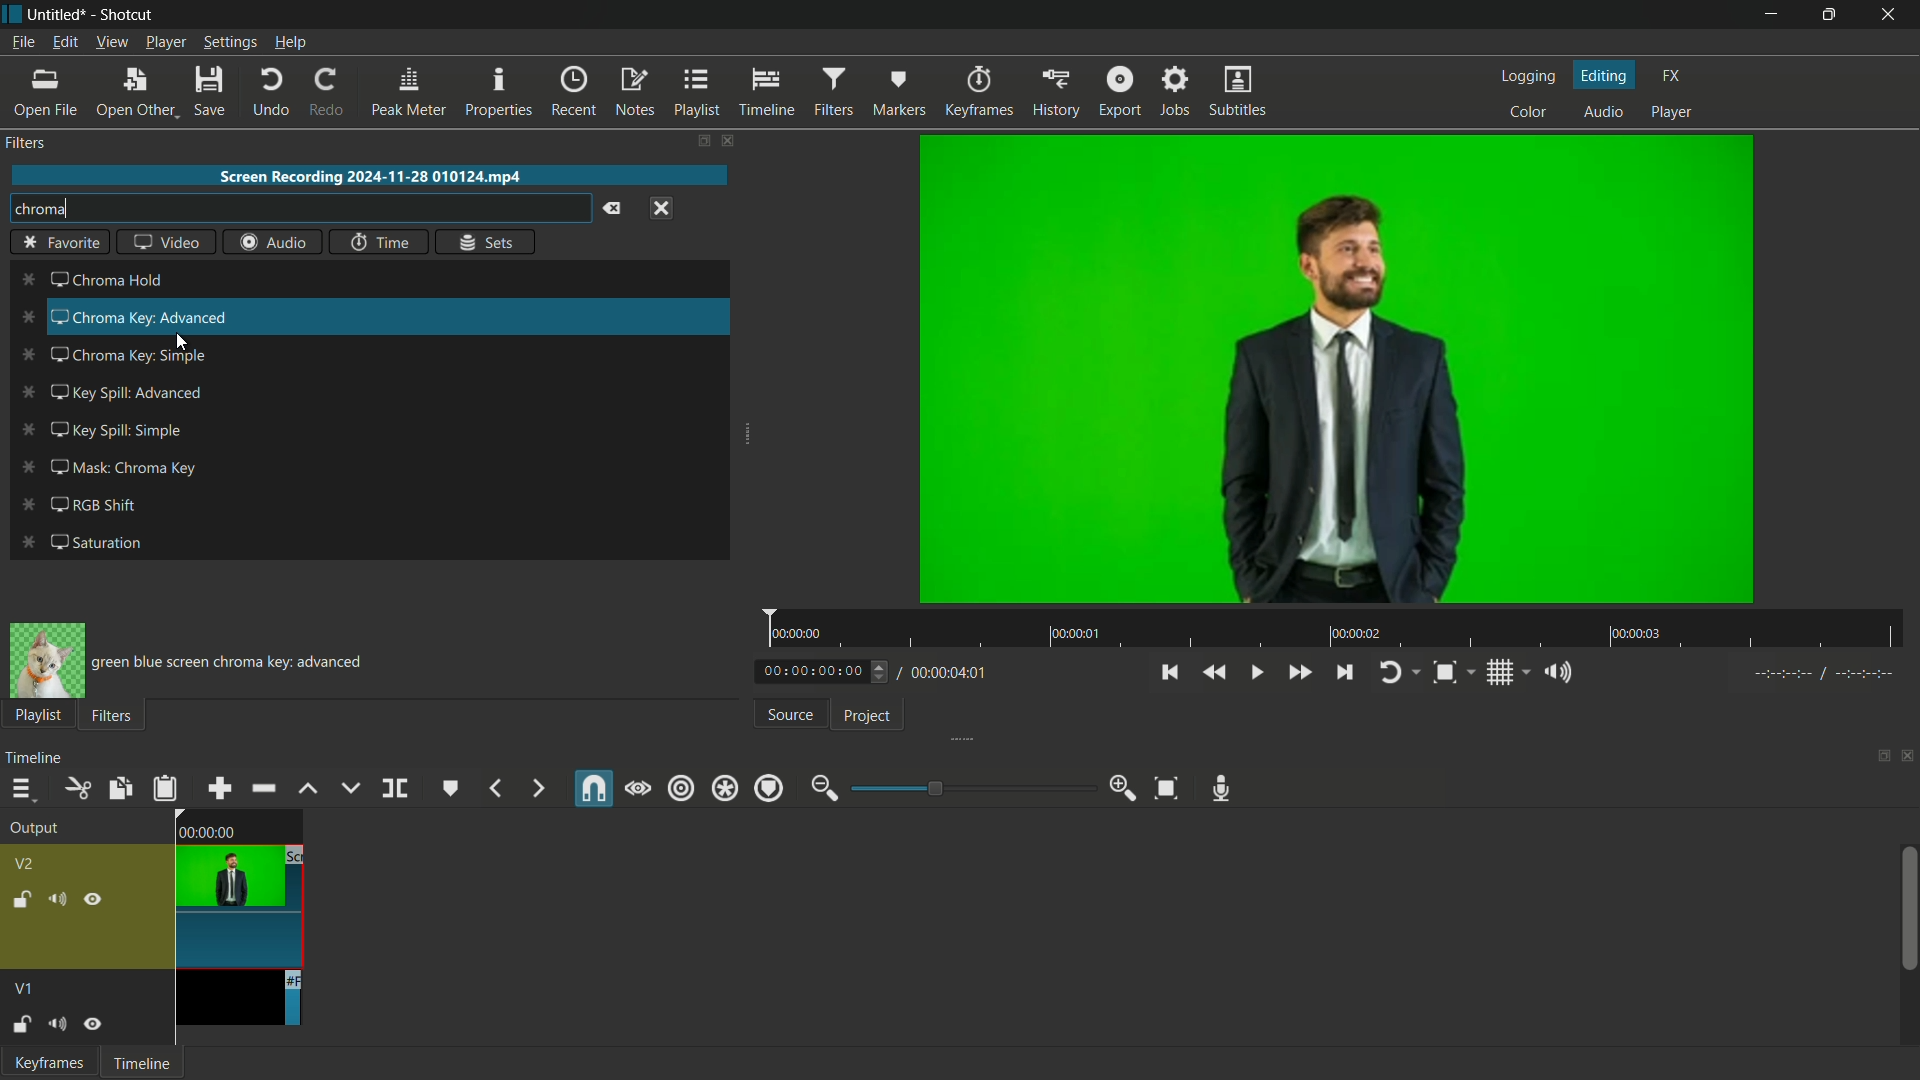 The width and height of the screenshot is (1920, 1080). Describe the element at coordinates (44, 93) in the screenshot. I see `open file` at that location.